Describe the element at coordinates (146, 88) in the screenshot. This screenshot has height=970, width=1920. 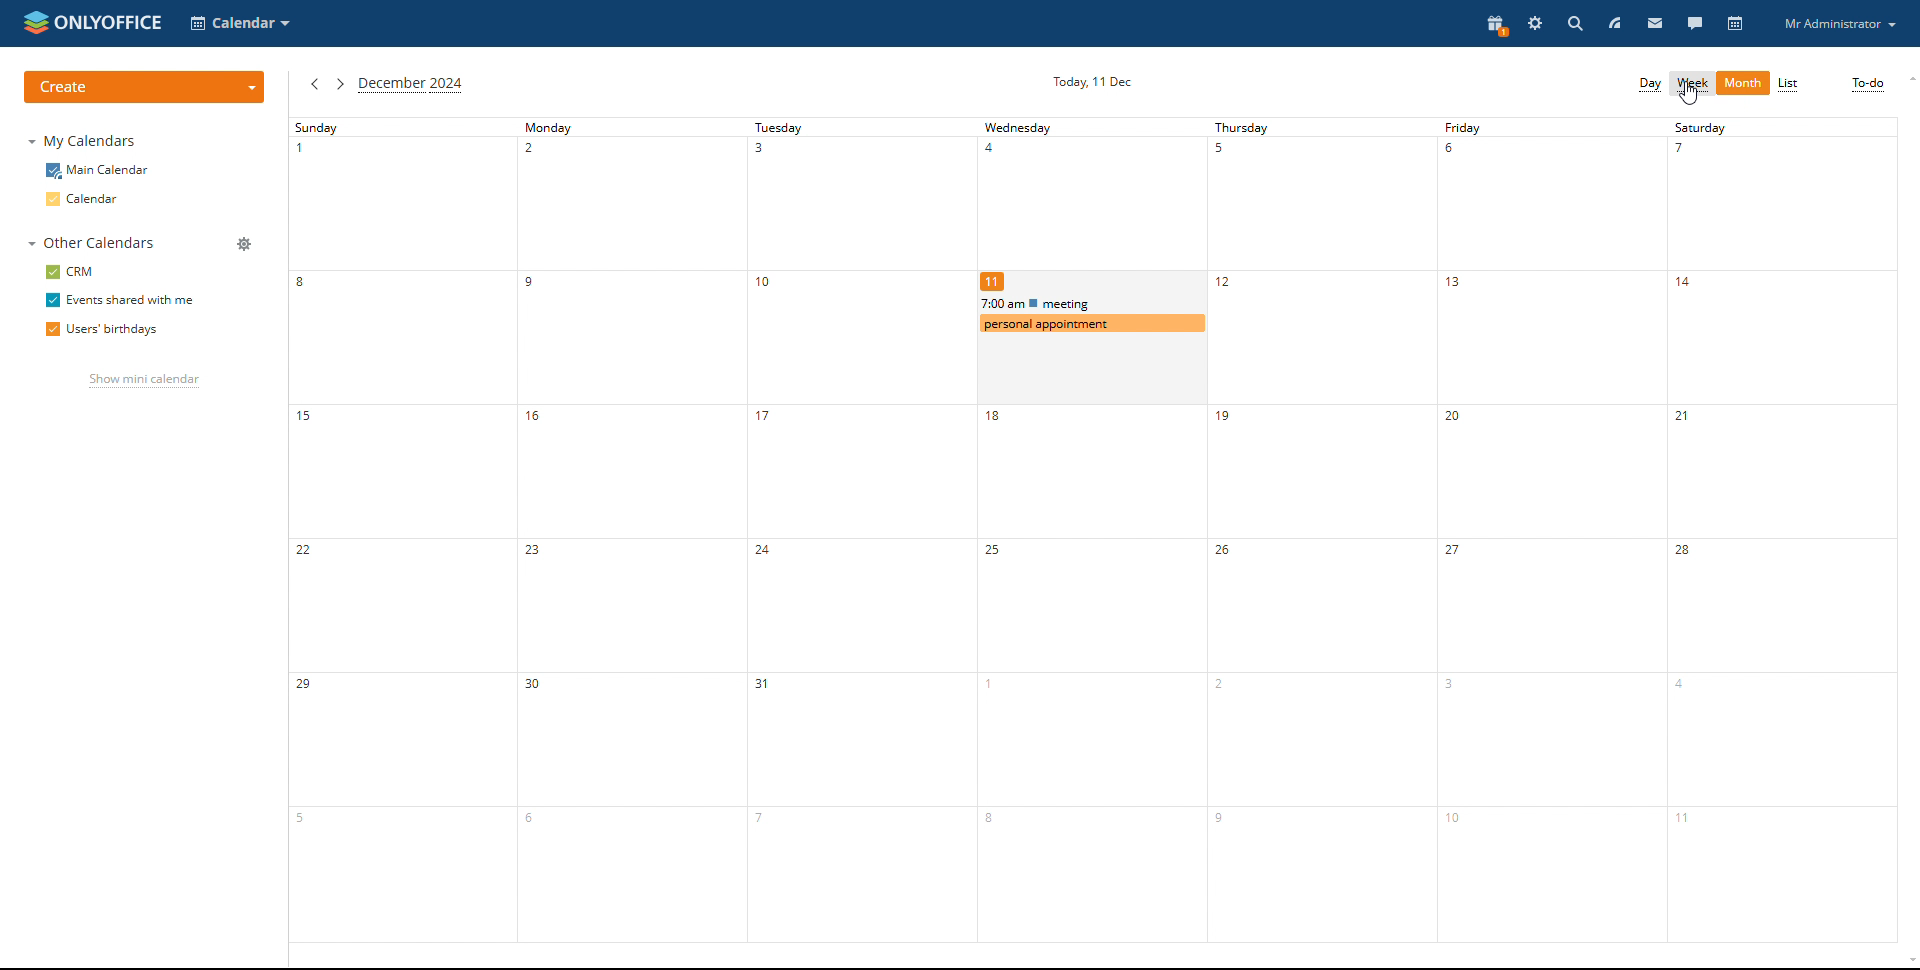
I see `create` at that location.